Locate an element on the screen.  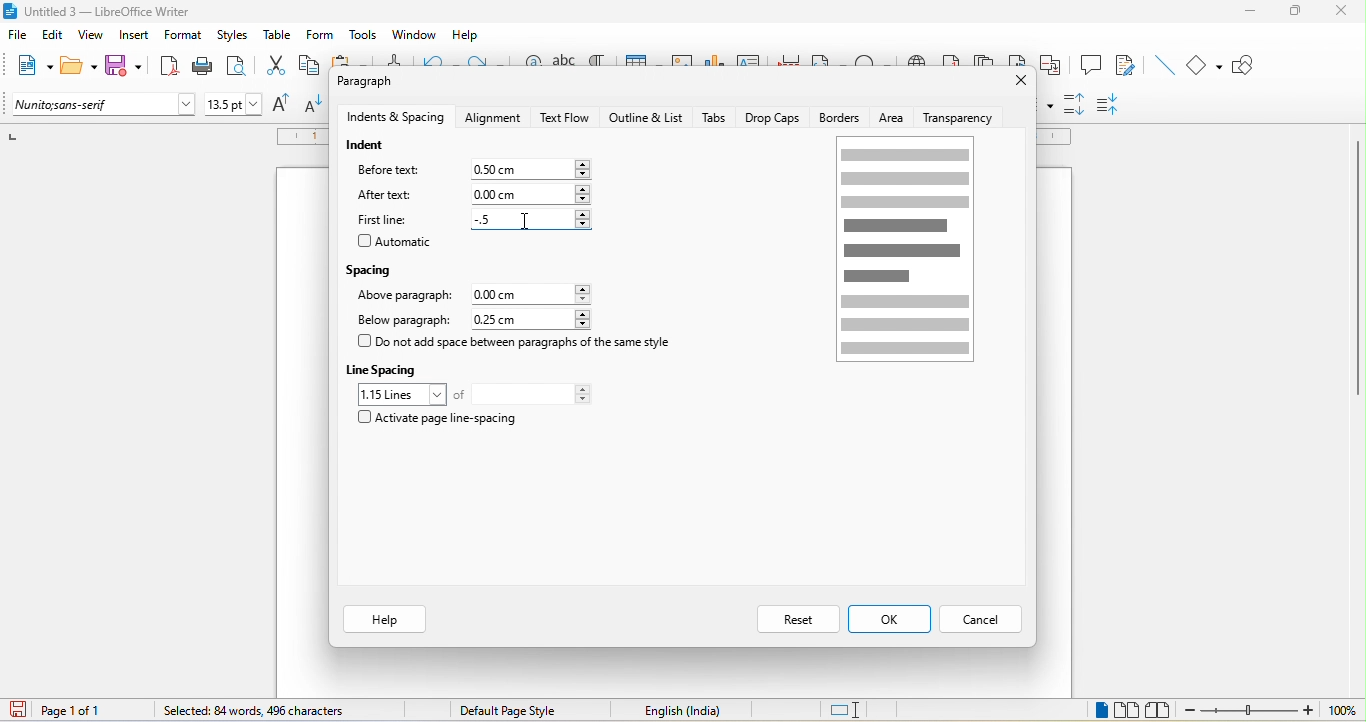
insert is located at coordinates (134, 37).